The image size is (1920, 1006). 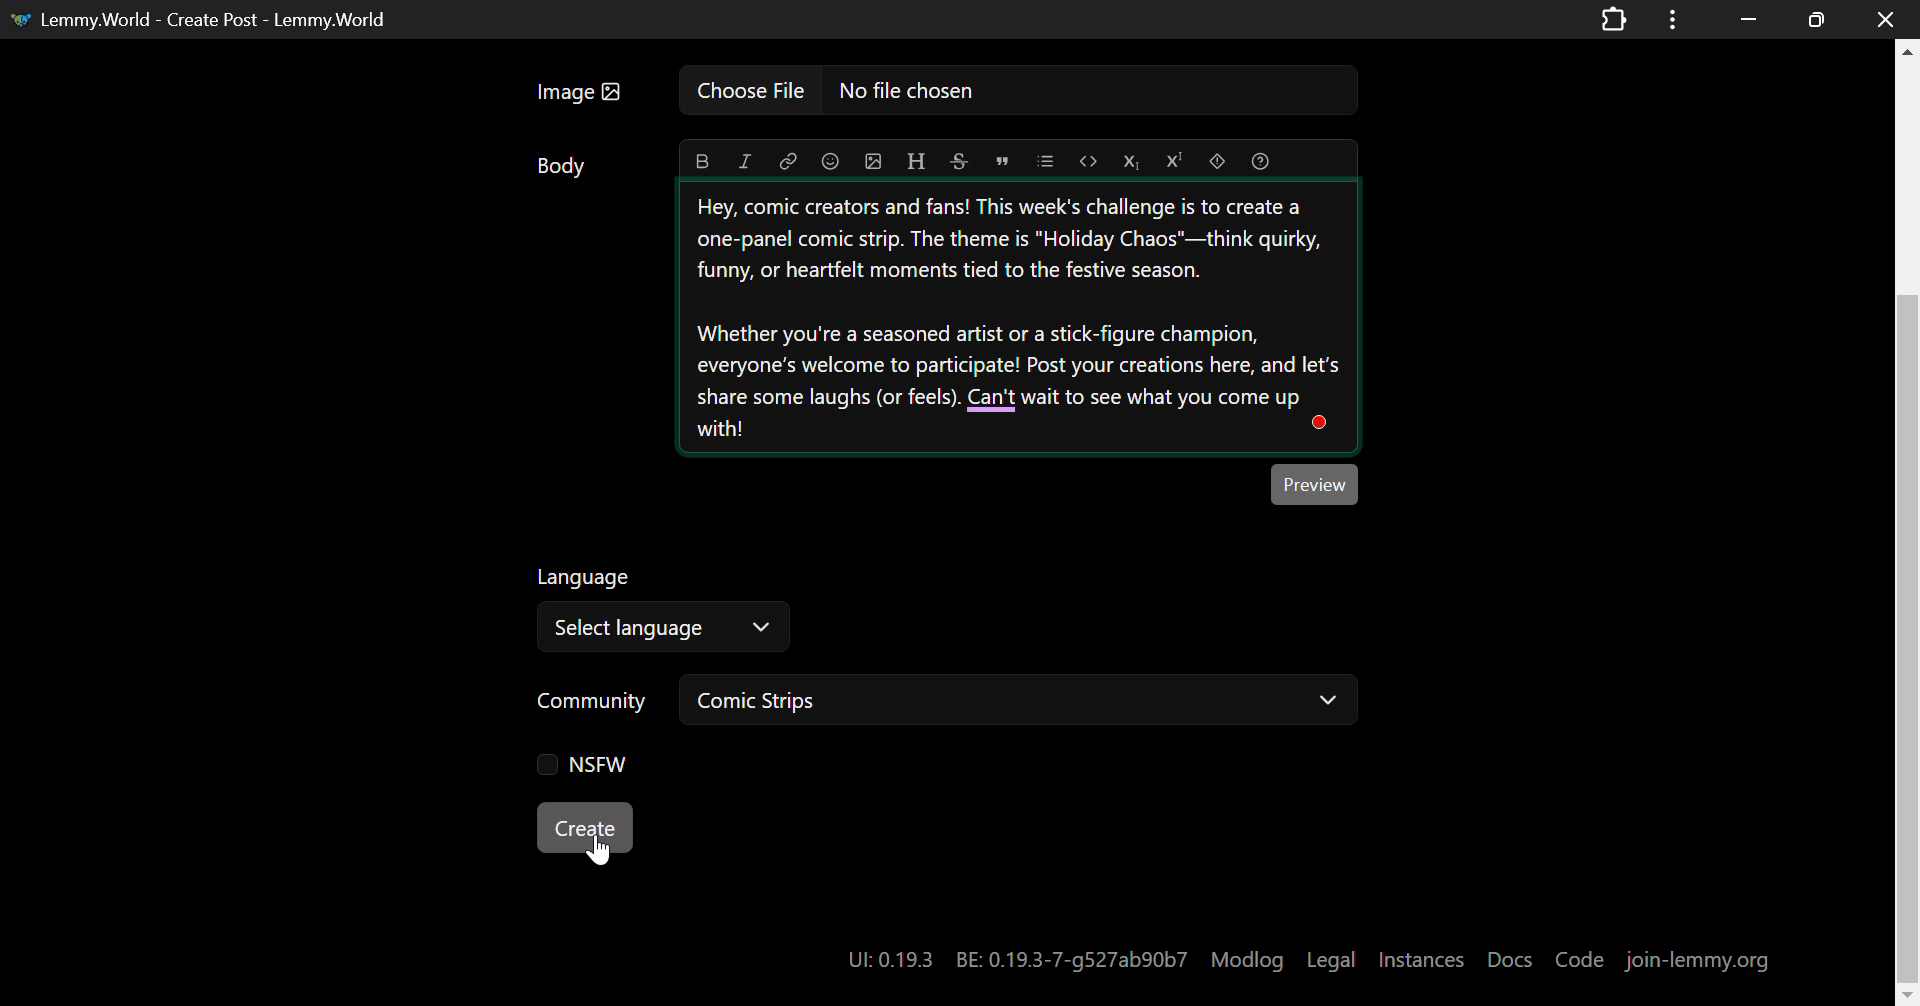 I want to click on Restore Down, so click(x=1748, y=17).